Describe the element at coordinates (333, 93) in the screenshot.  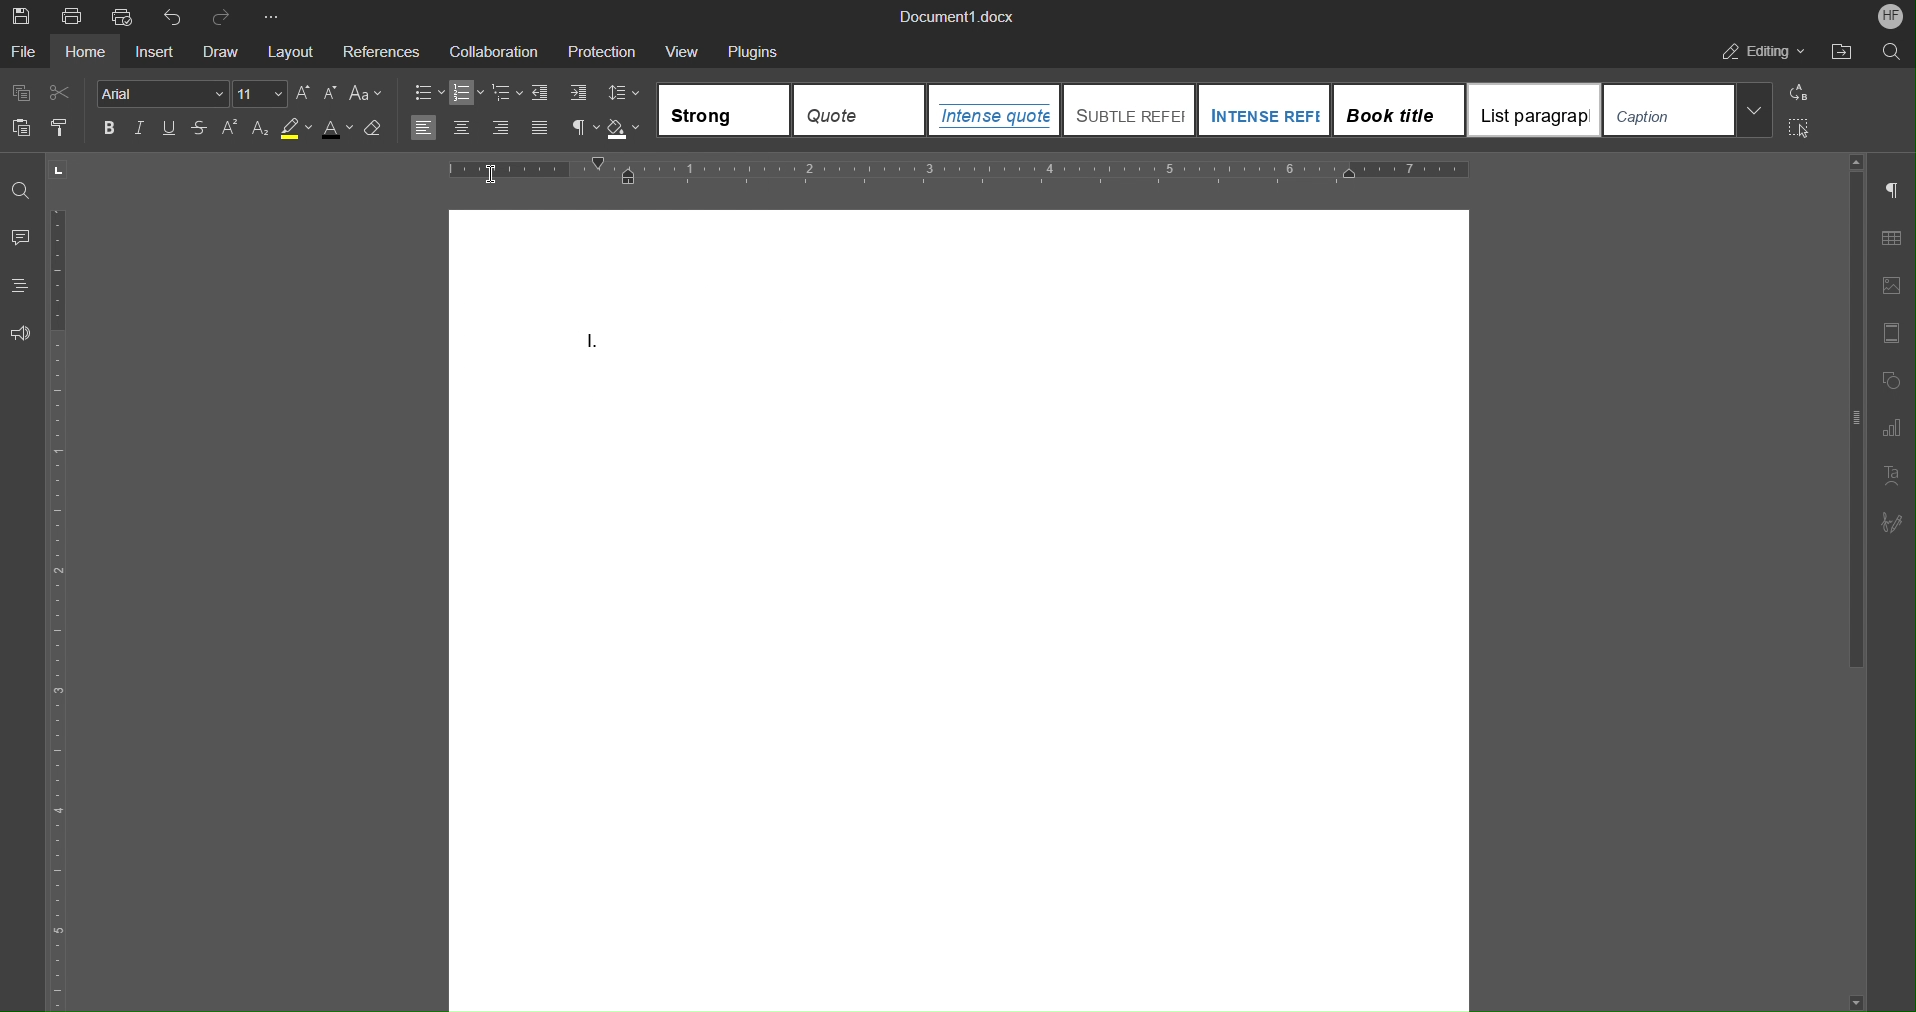
I see `Decrease Font Size` at that location.